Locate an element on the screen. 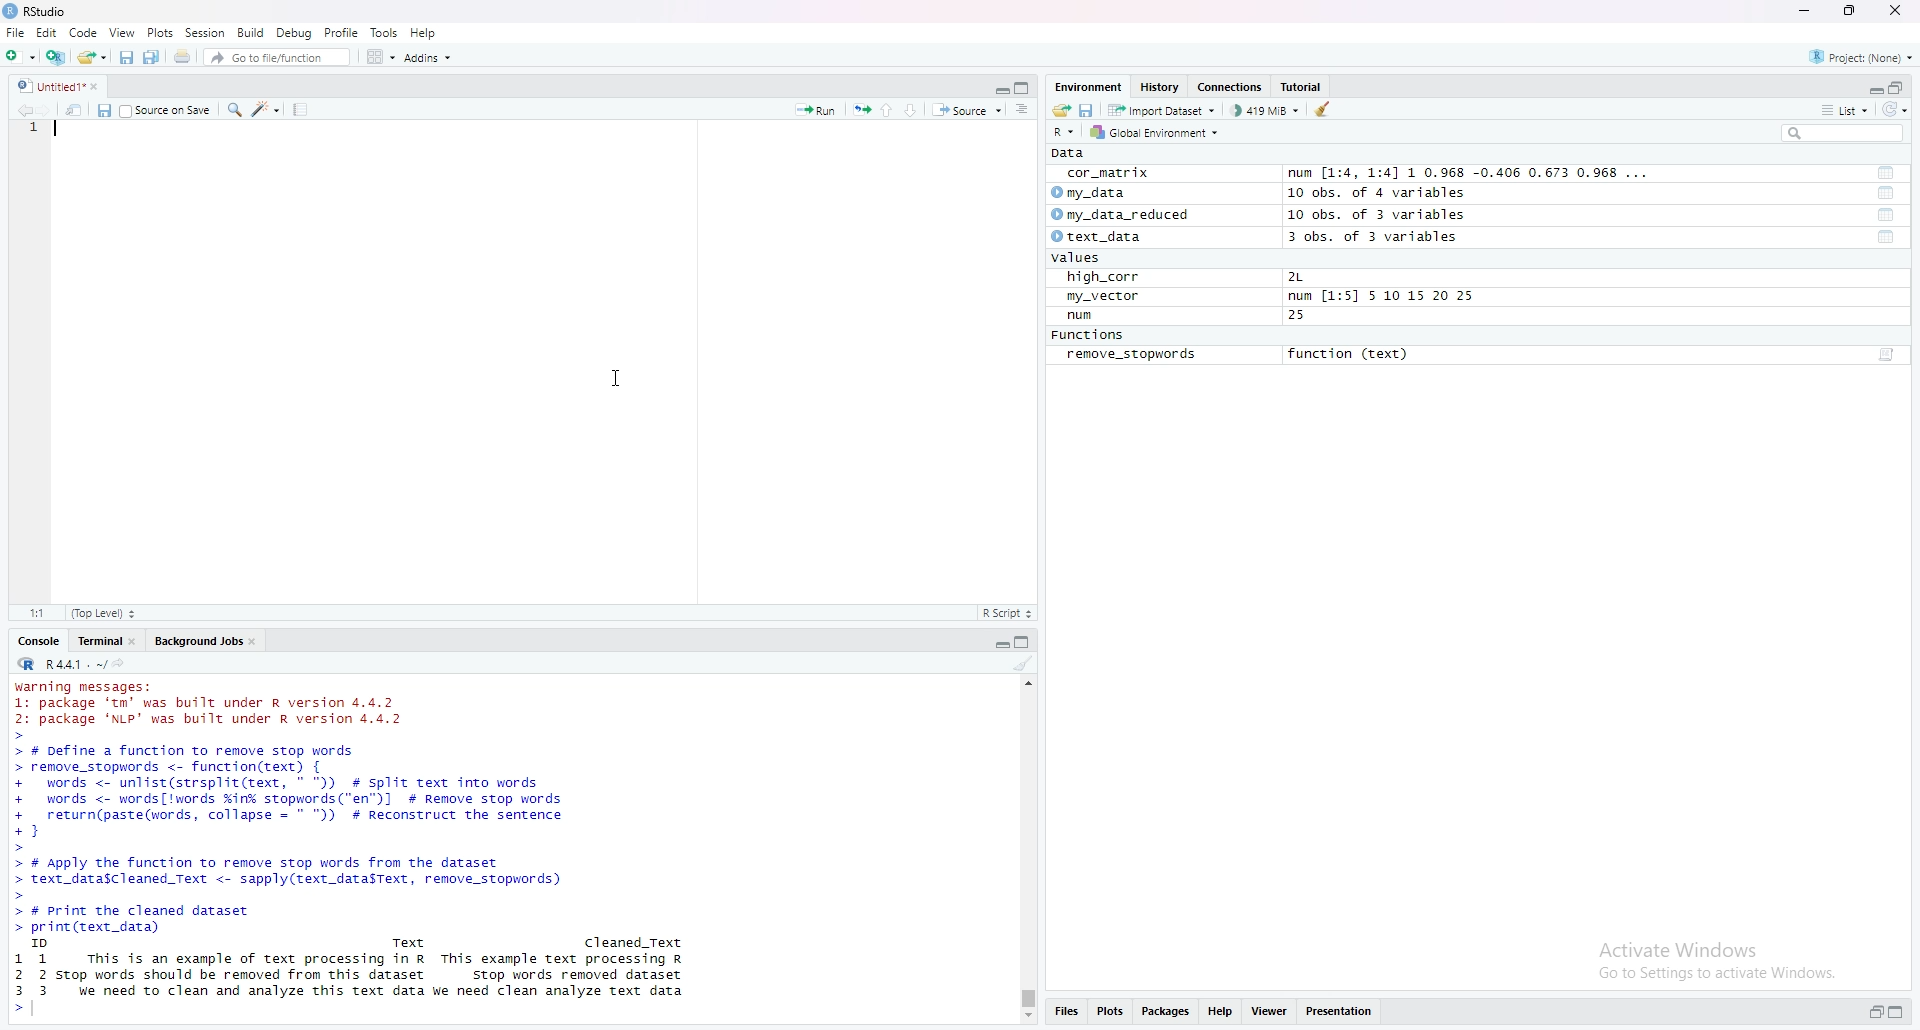  Save is located at coordinates (123, 57).